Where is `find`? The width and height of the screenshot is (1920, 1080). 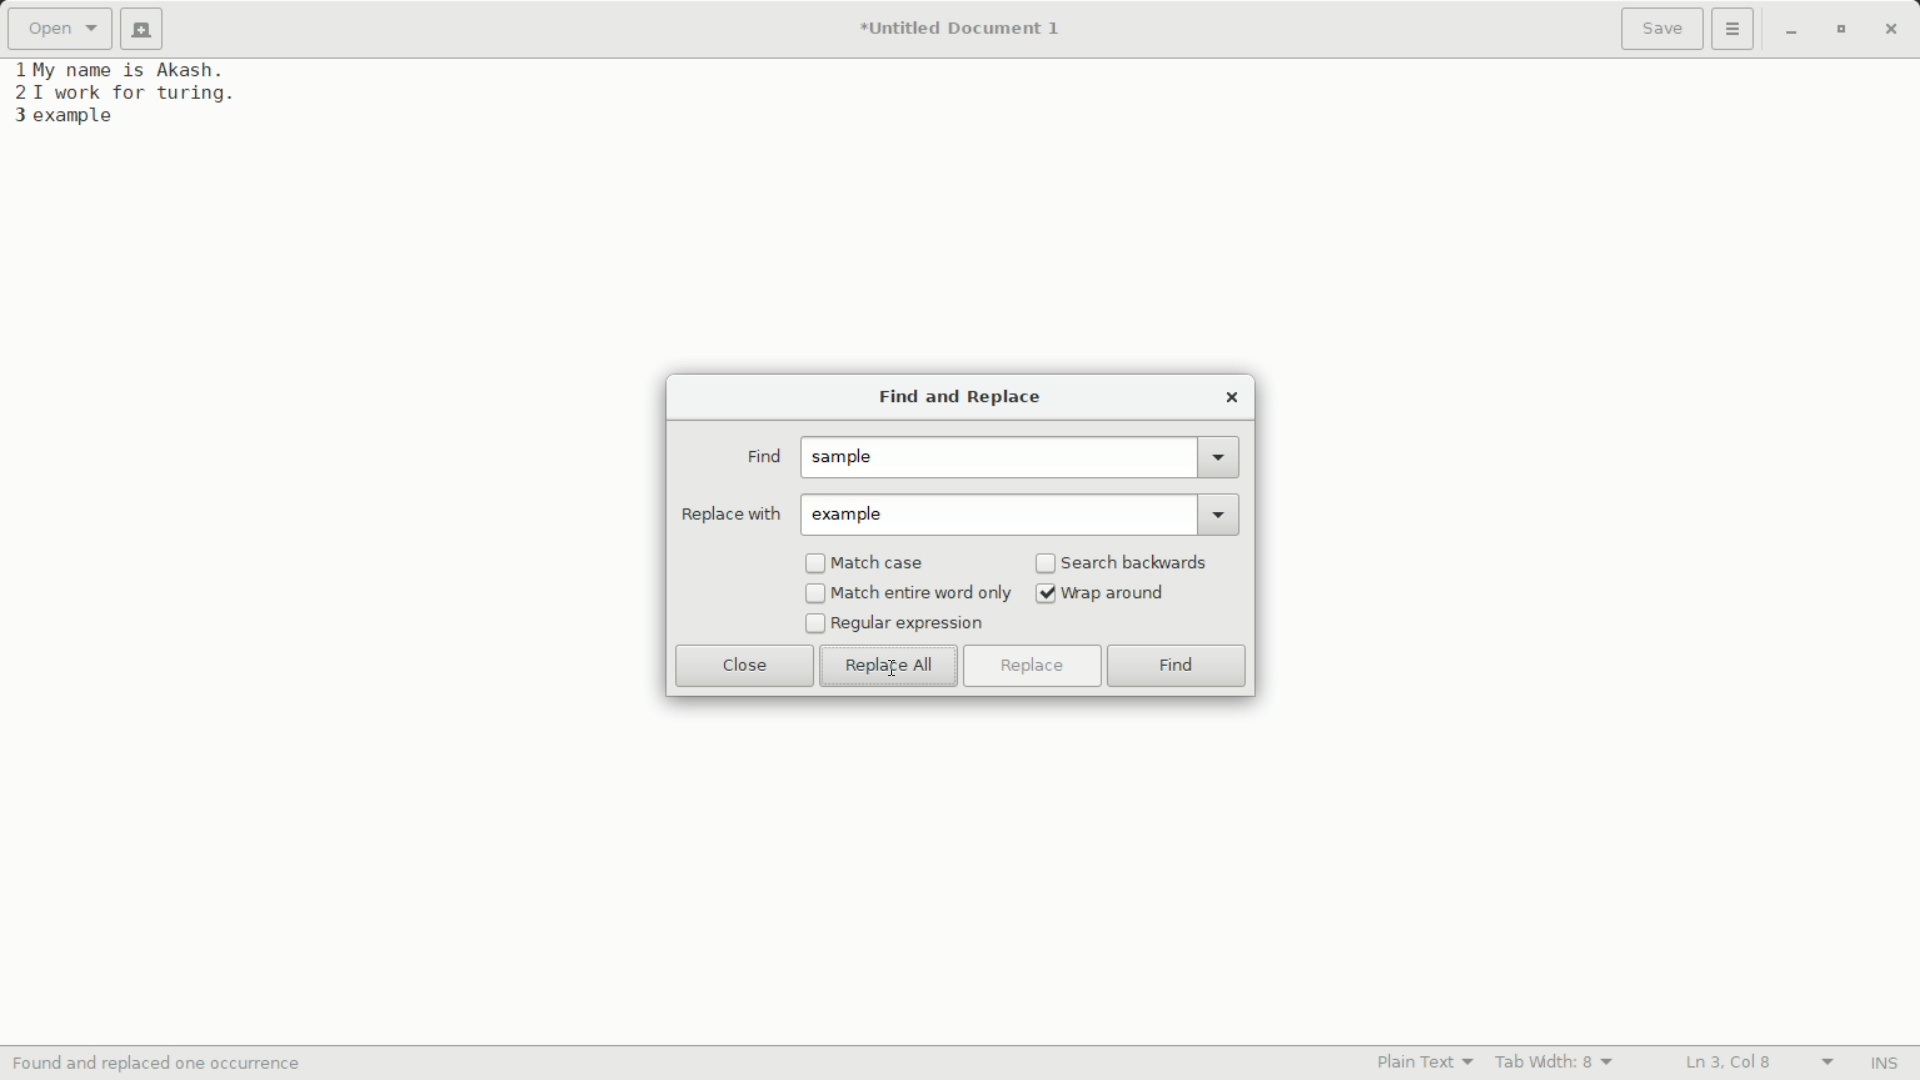
find is located at coordinates (1177, 668).